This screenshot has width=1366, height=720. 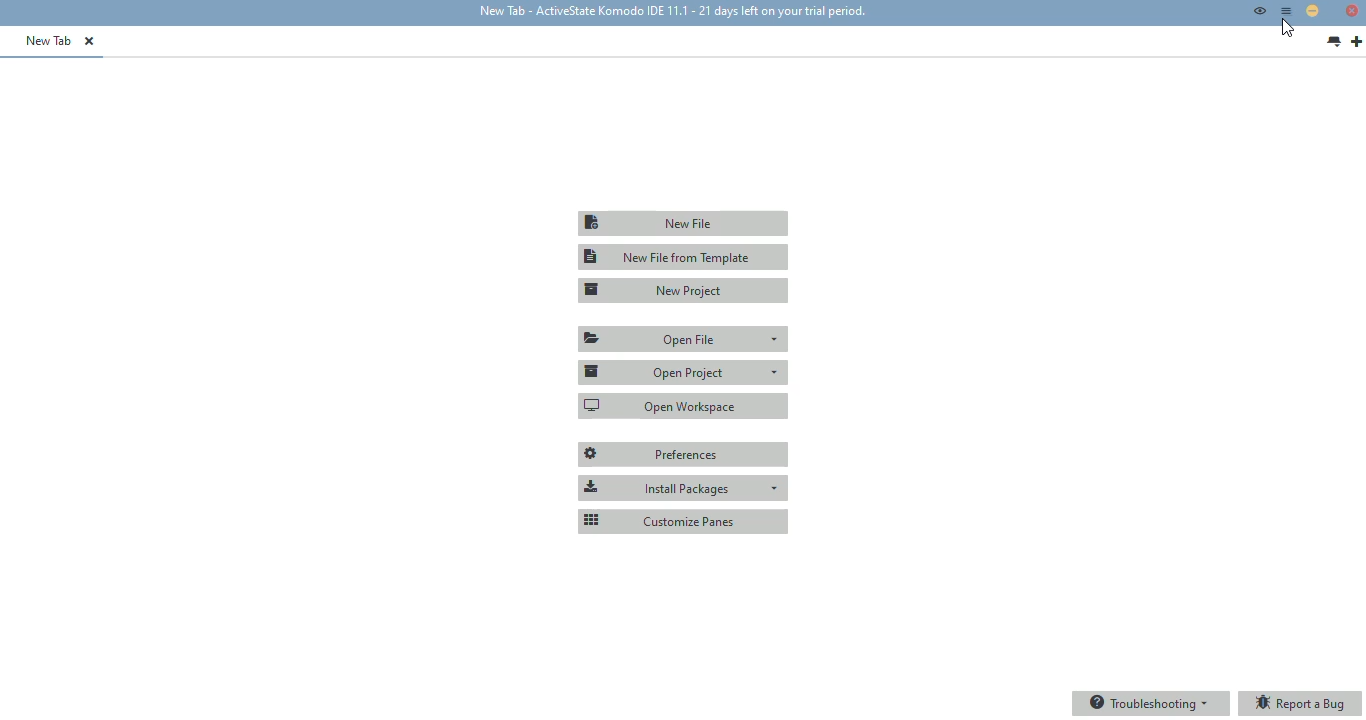 What do you see at coordinates (684, 257) in the screenshot?
I see `new file from template` at bounding box center [684, 257].